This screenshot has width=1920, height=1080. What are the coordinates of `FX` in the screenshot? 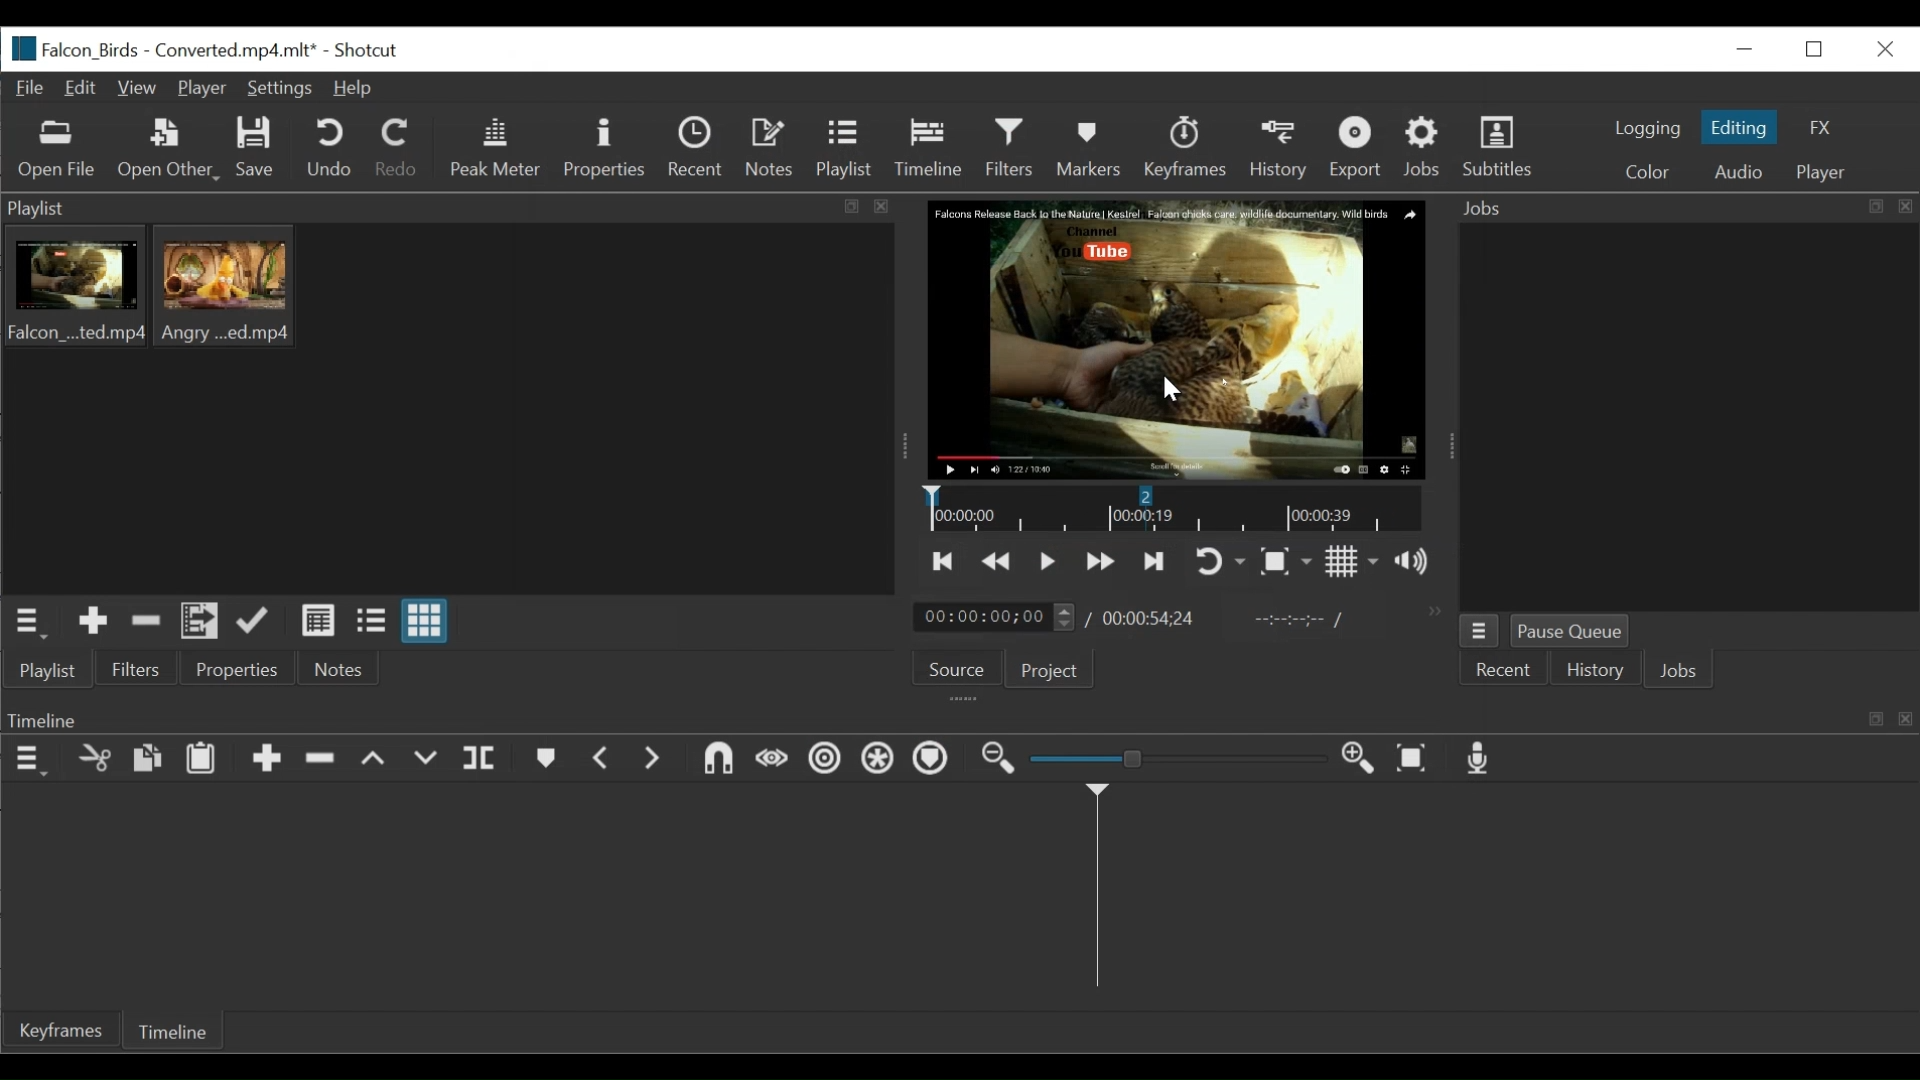 It's located at (1816, 129).